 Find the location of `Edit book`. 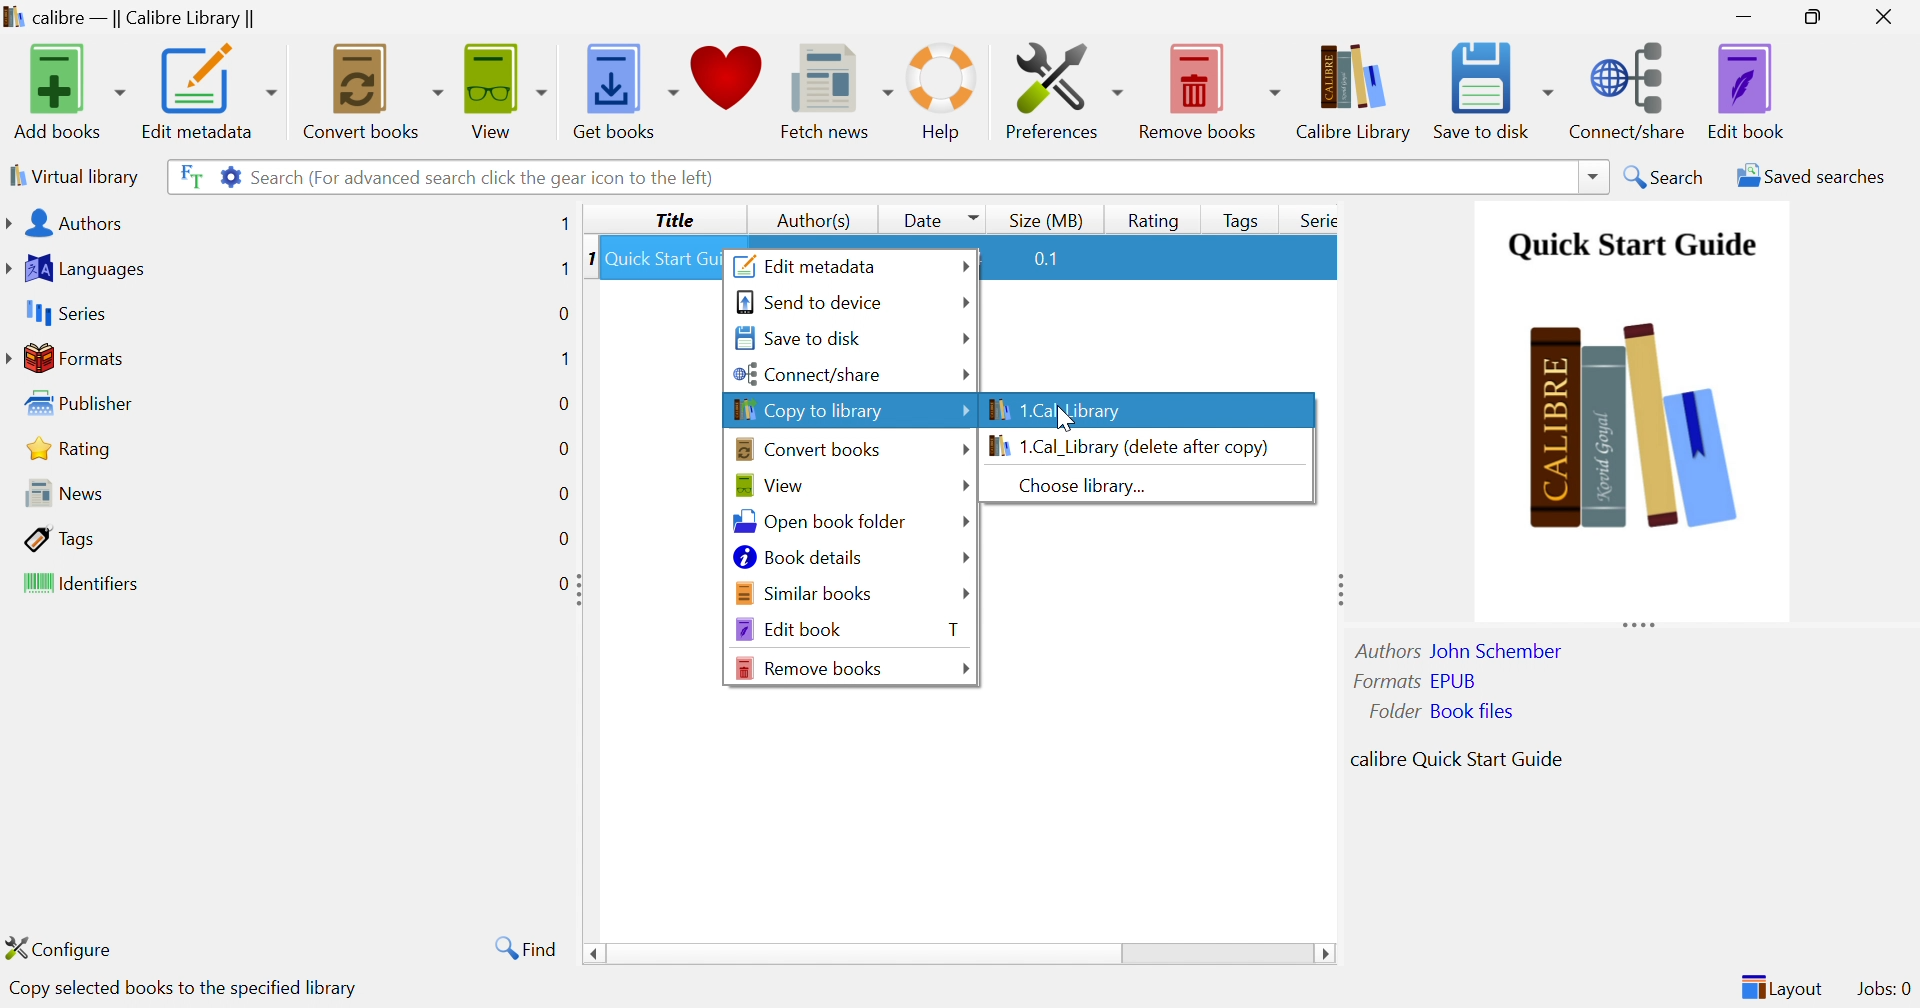

Edit book is located at coordinates (787, 629).